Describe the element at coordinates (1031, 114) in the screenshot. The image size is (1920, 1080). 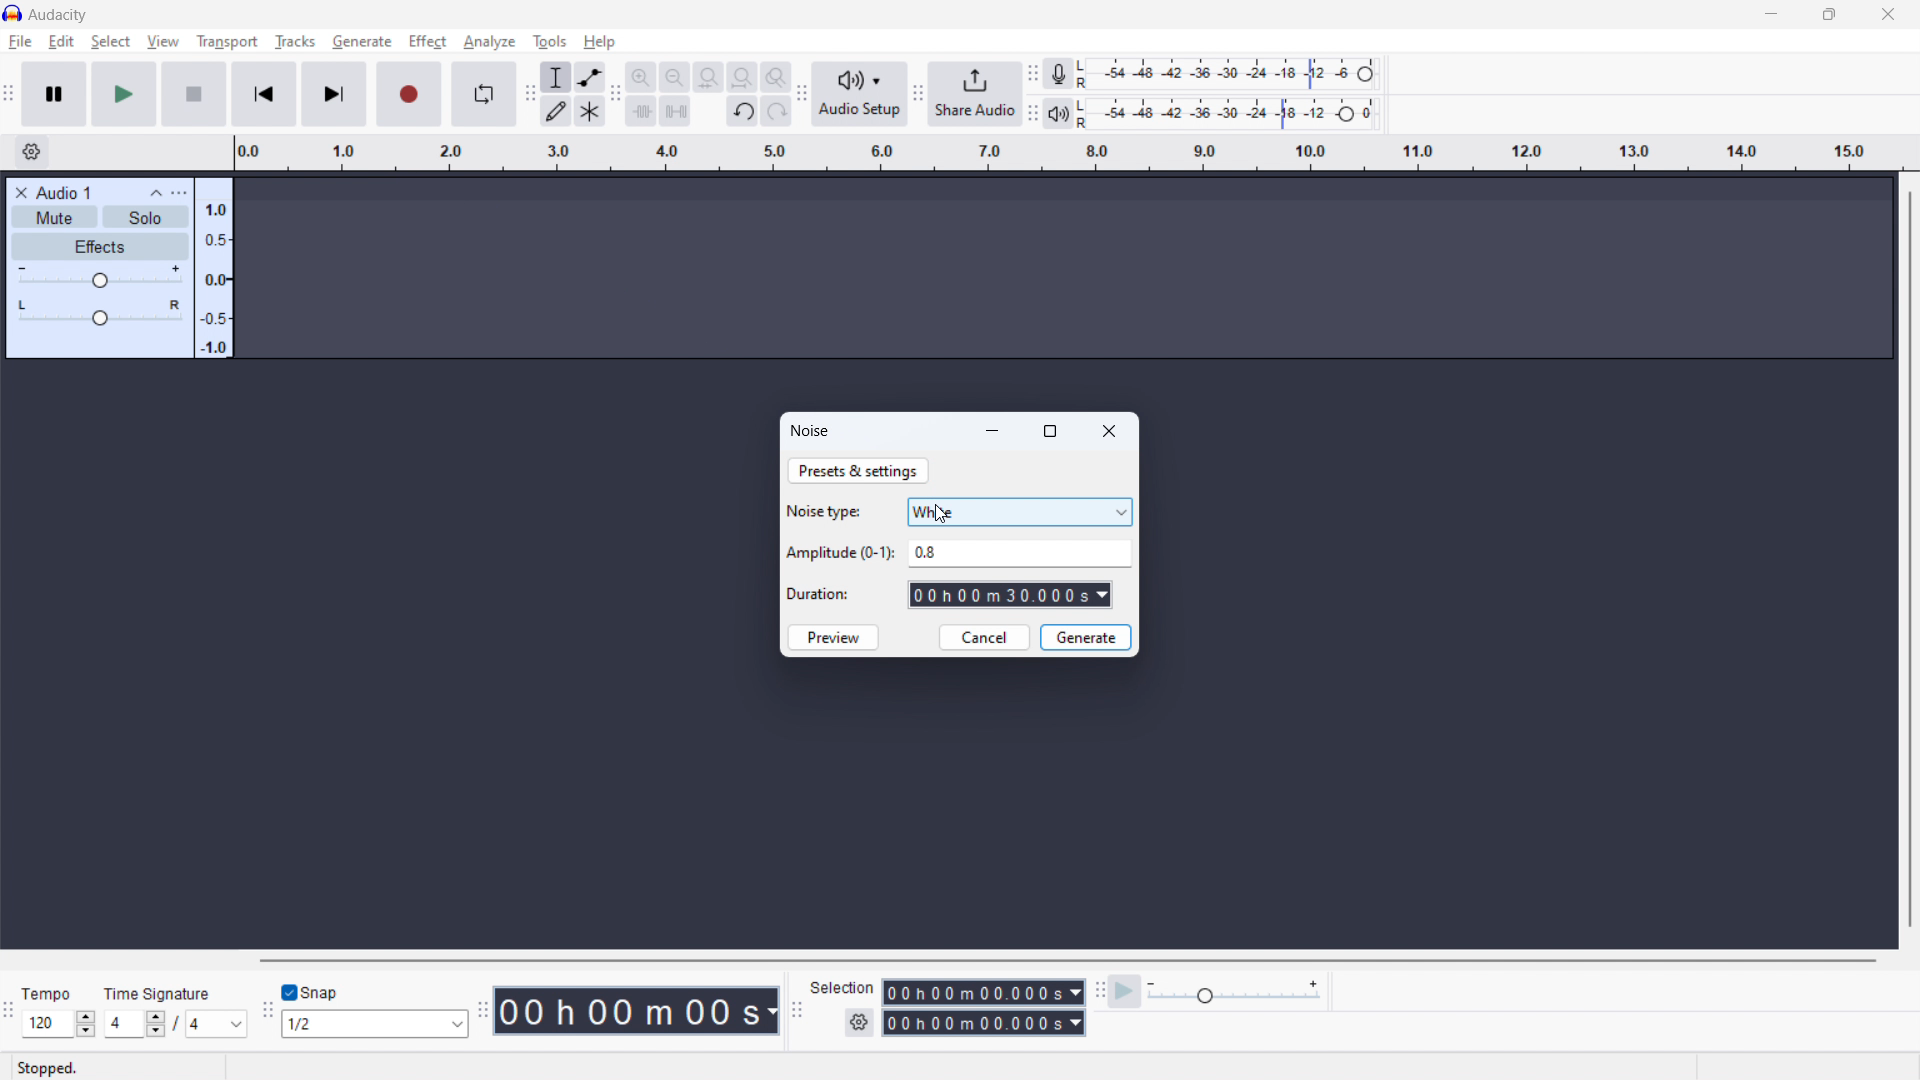
I see `playback meter toolbar` at that location.